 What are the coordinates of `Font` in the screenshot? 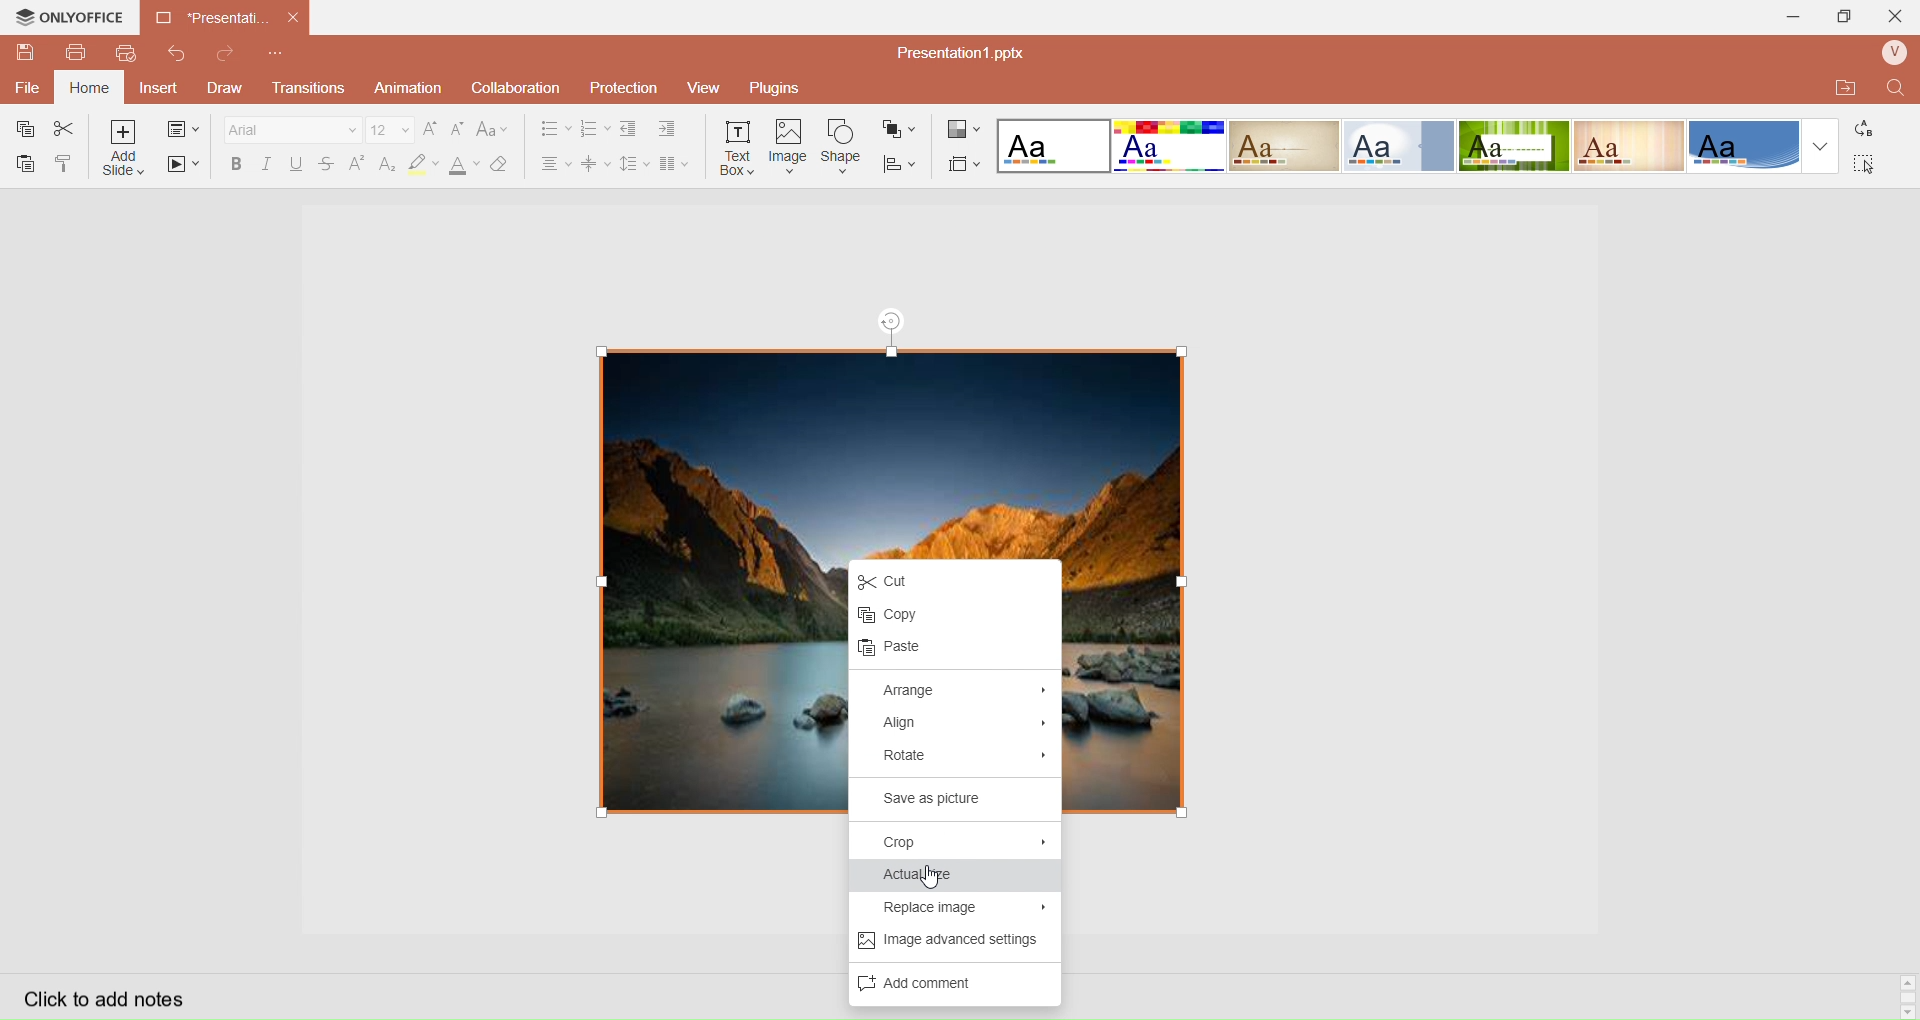 It's located at (293, 129).